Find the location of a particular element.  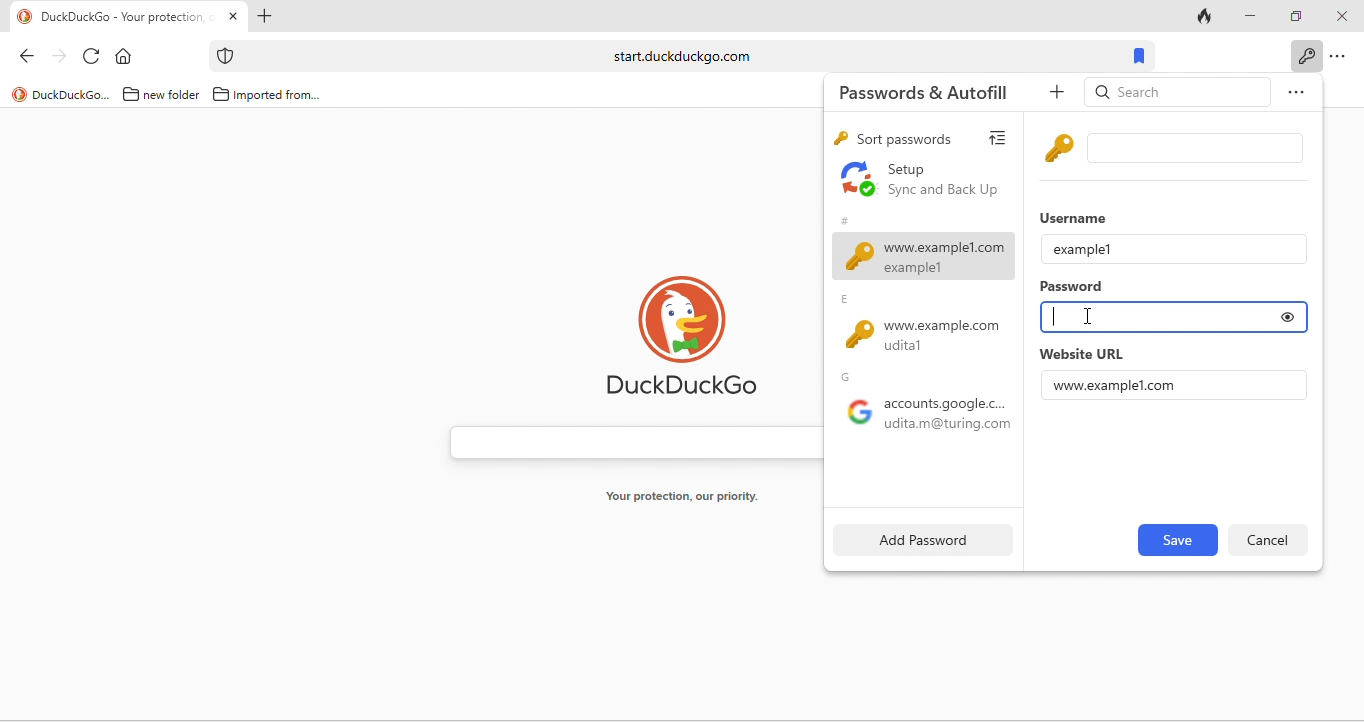

password input box is located at coordinates (1153, 317).